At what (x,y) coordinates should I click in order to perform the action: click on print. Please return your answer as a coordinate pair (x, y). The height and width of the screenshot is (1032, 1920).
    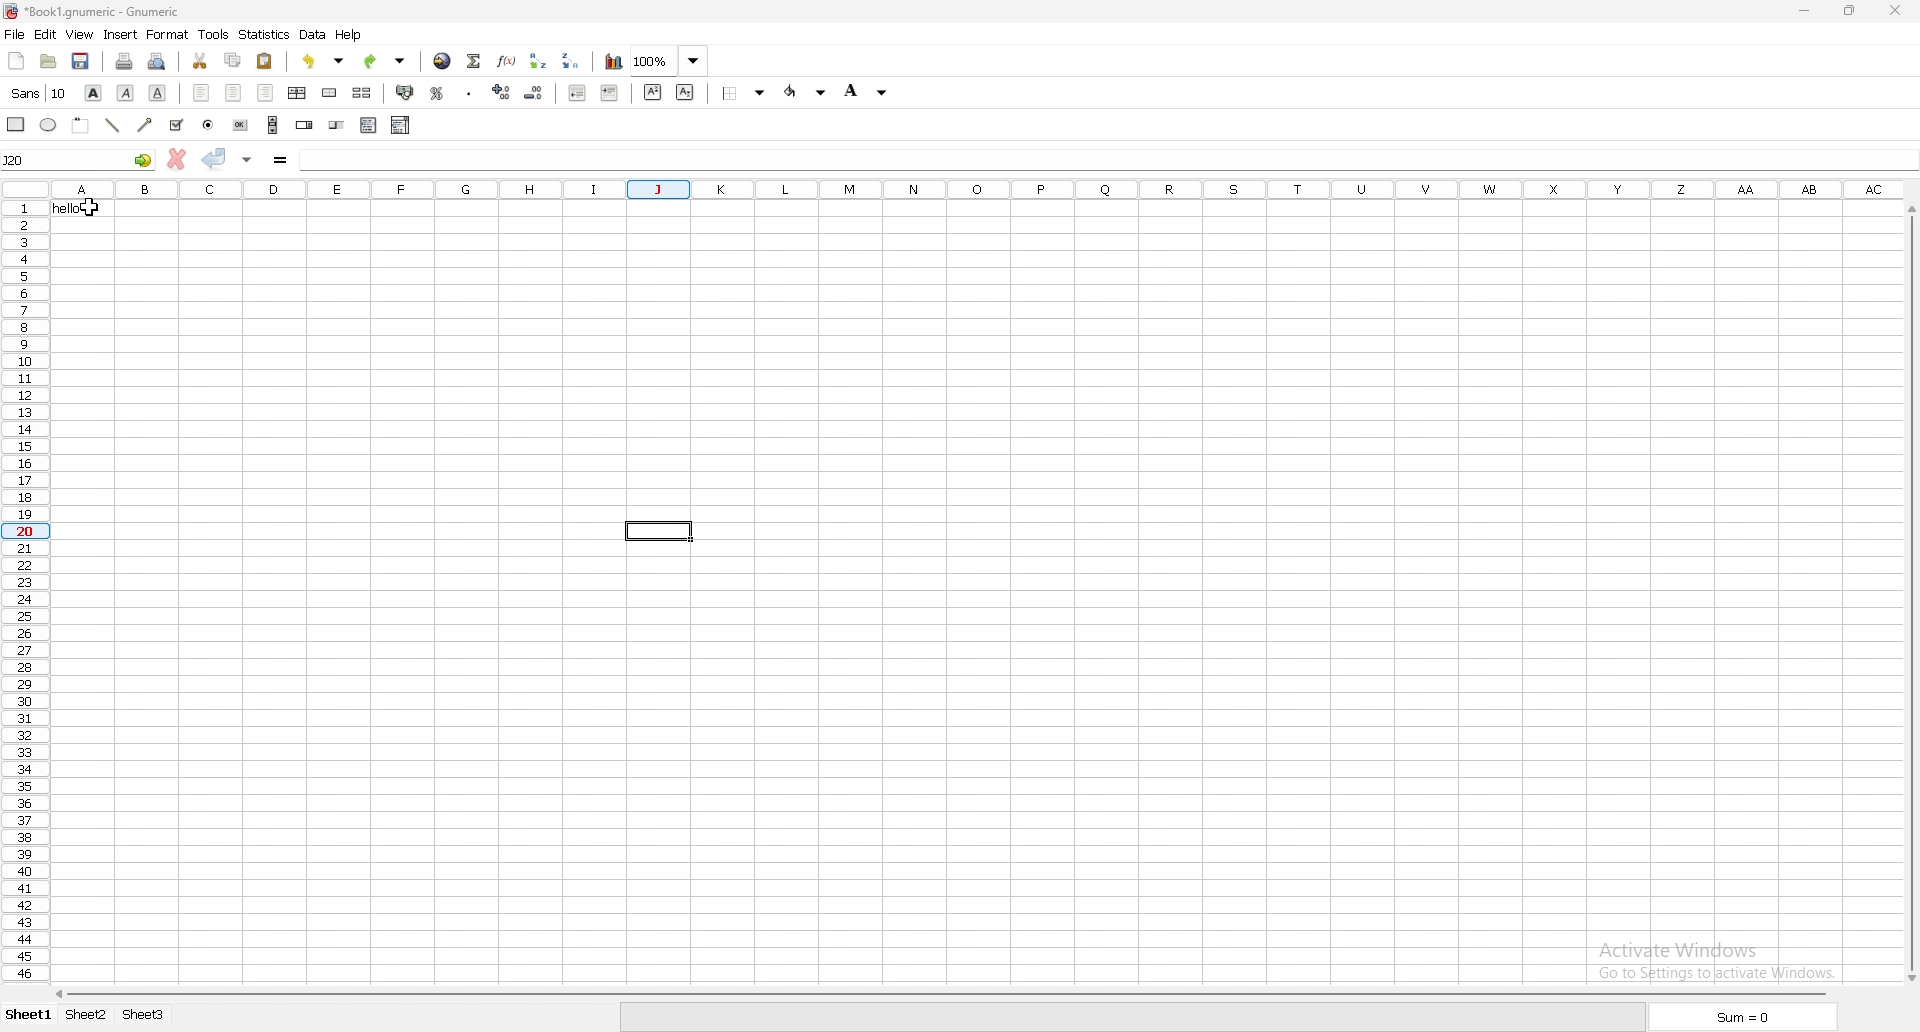
    Looking at the image, I should click on (125, 61).